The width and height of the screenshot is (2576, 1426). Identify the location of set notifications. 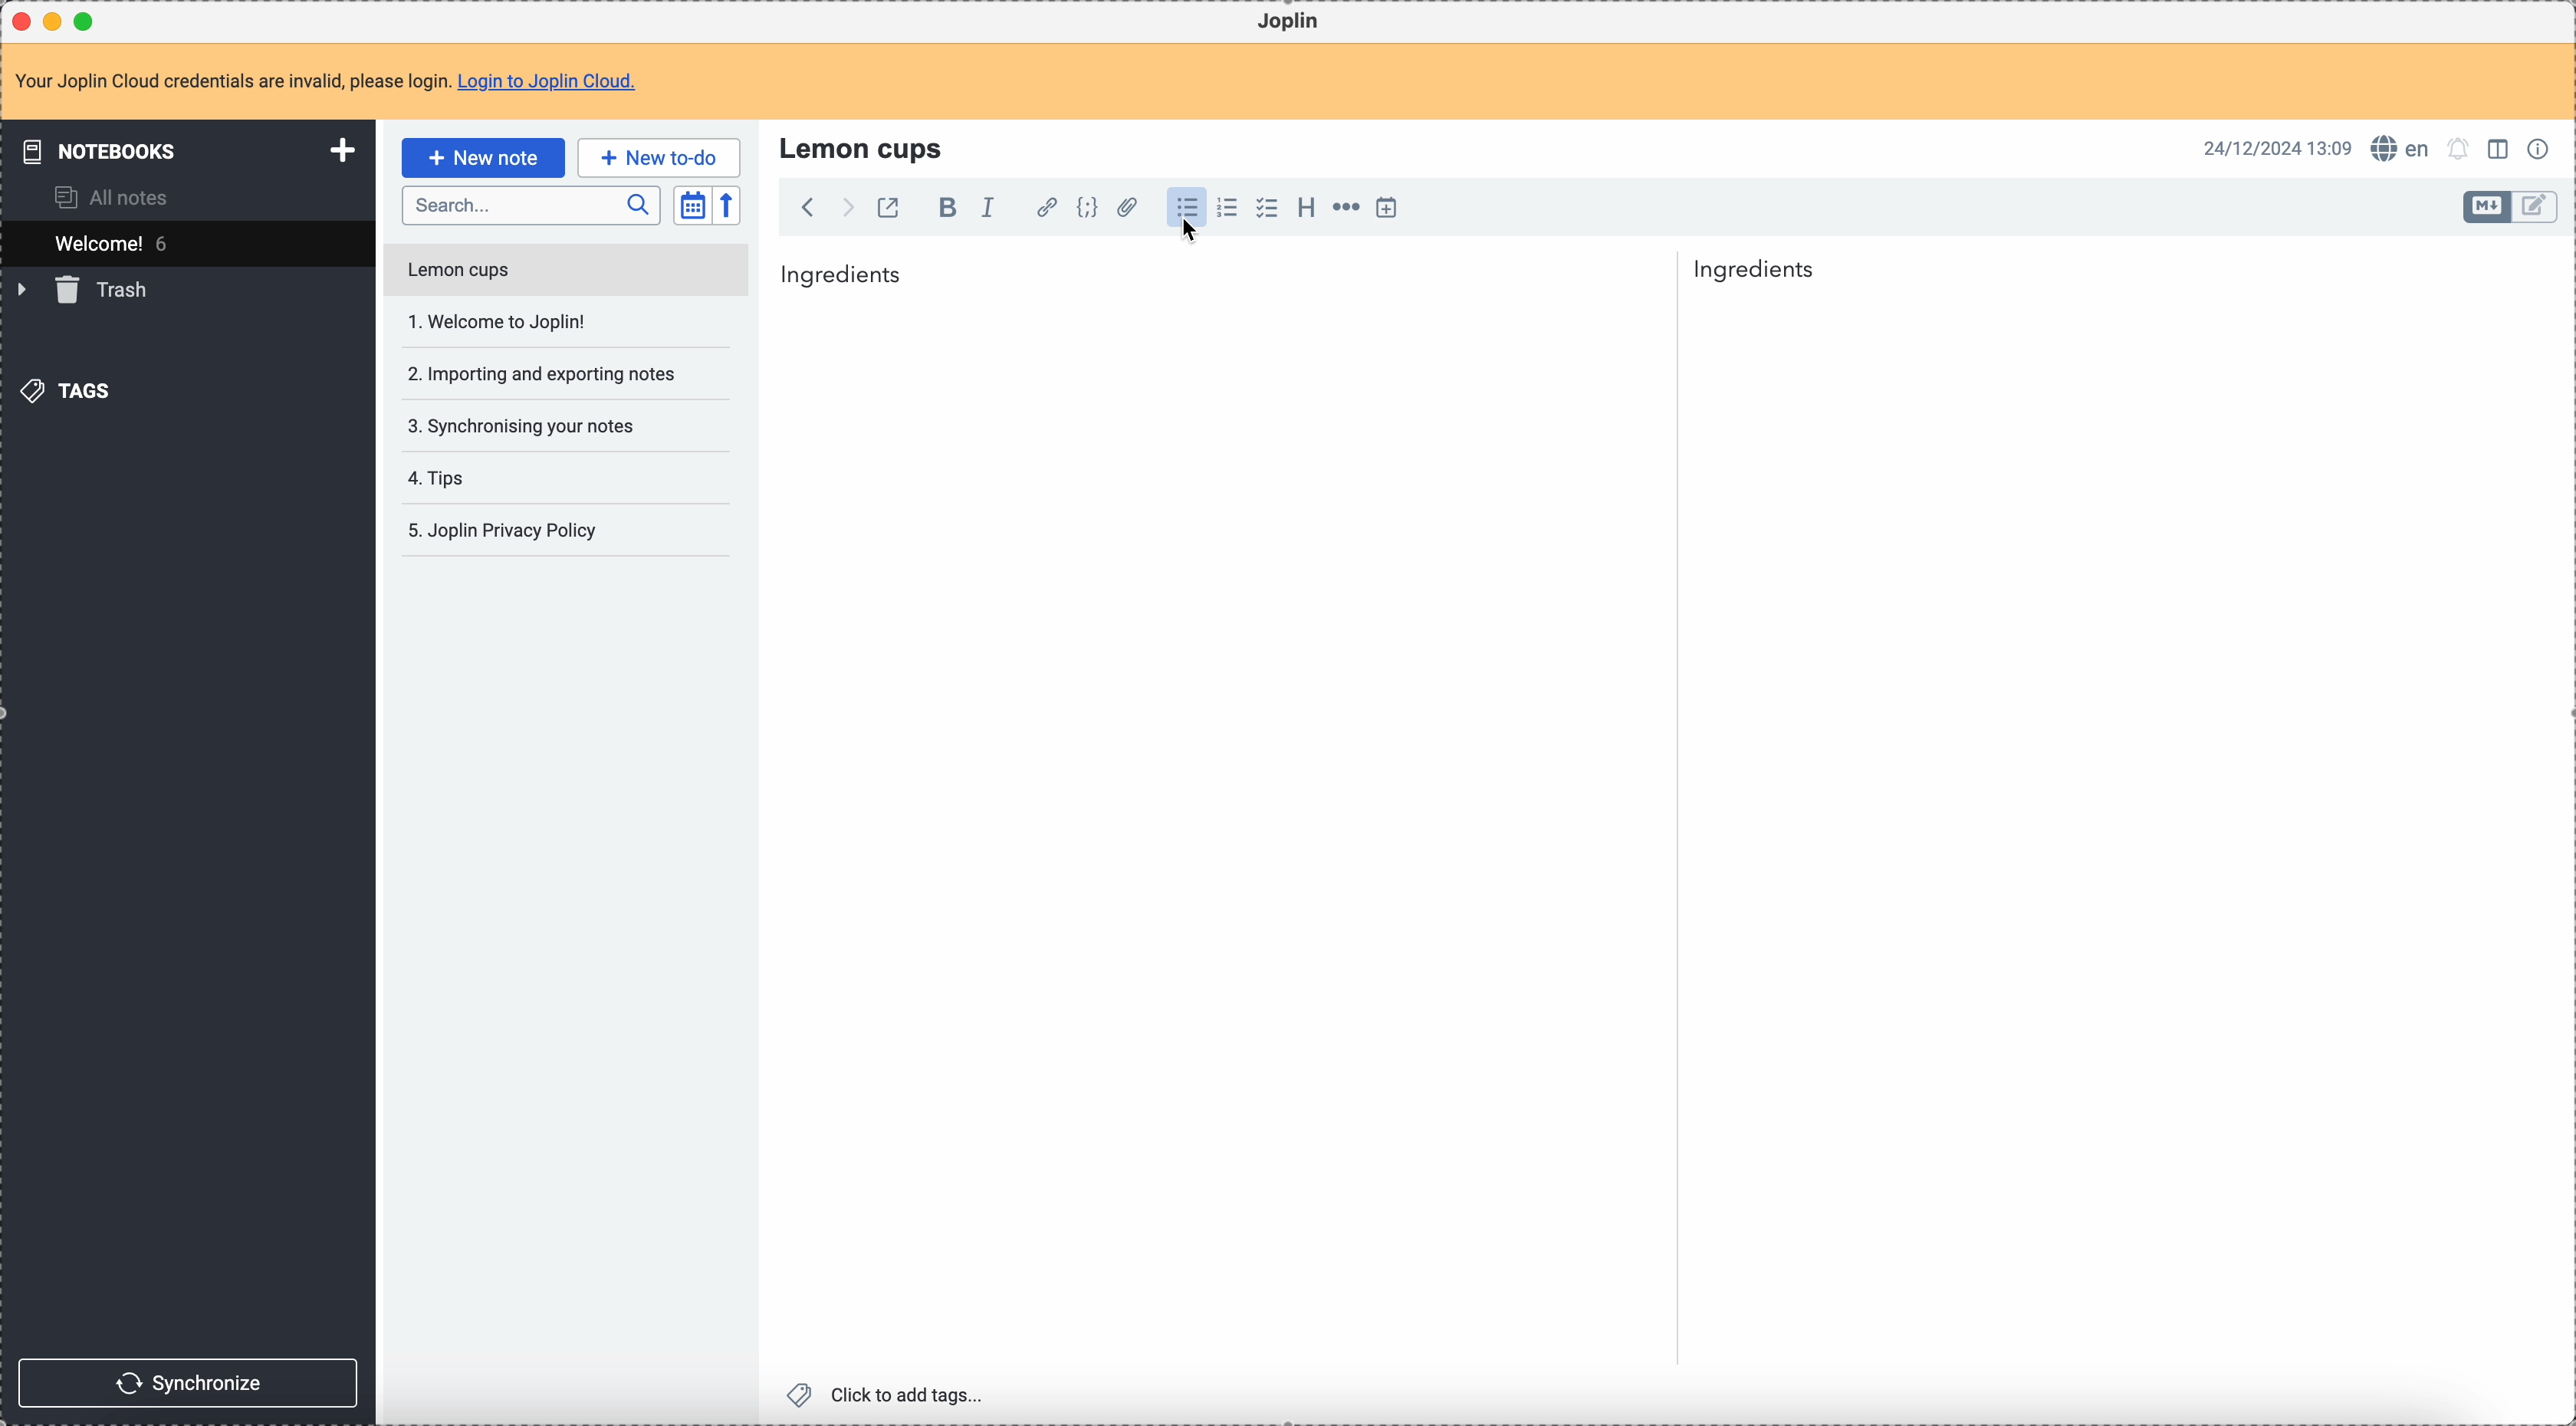
(2459, 148).